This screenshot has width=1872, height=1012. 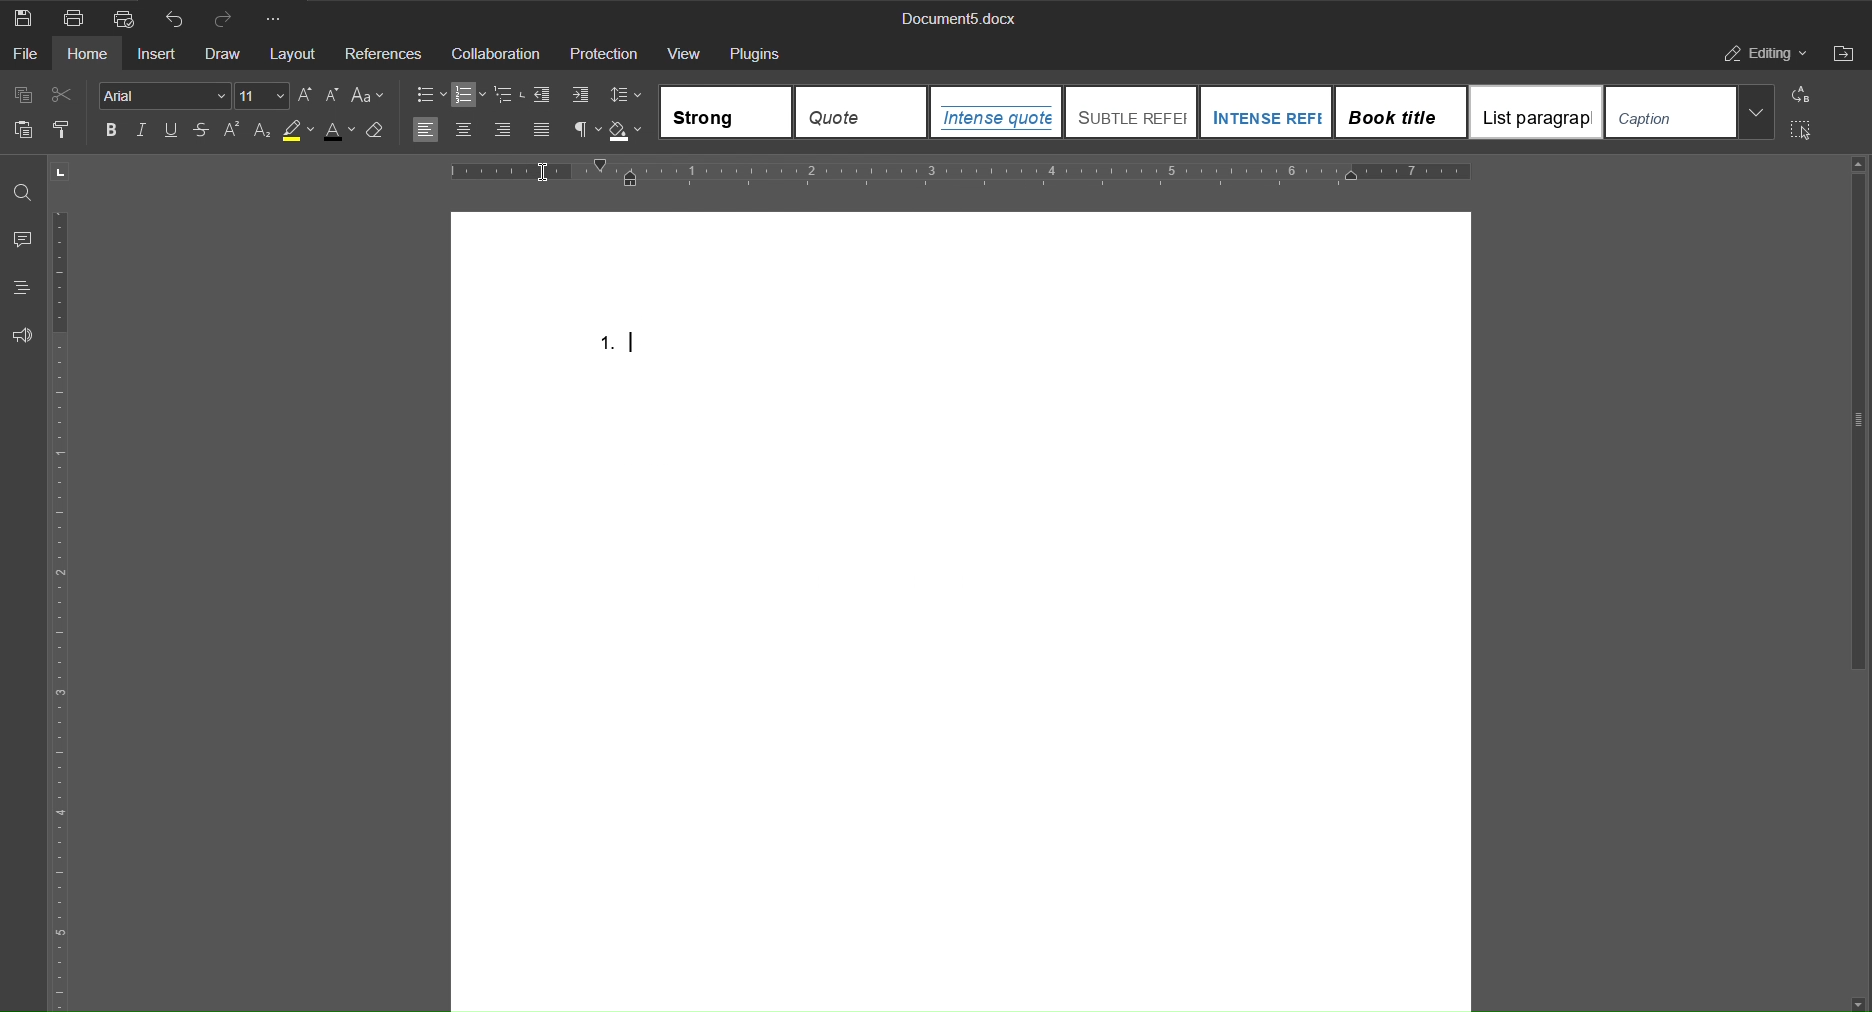 What do you see at coordinates (1858, 164) in the screenshot?
I see `scroll up` at bounding box center [1858, 164].